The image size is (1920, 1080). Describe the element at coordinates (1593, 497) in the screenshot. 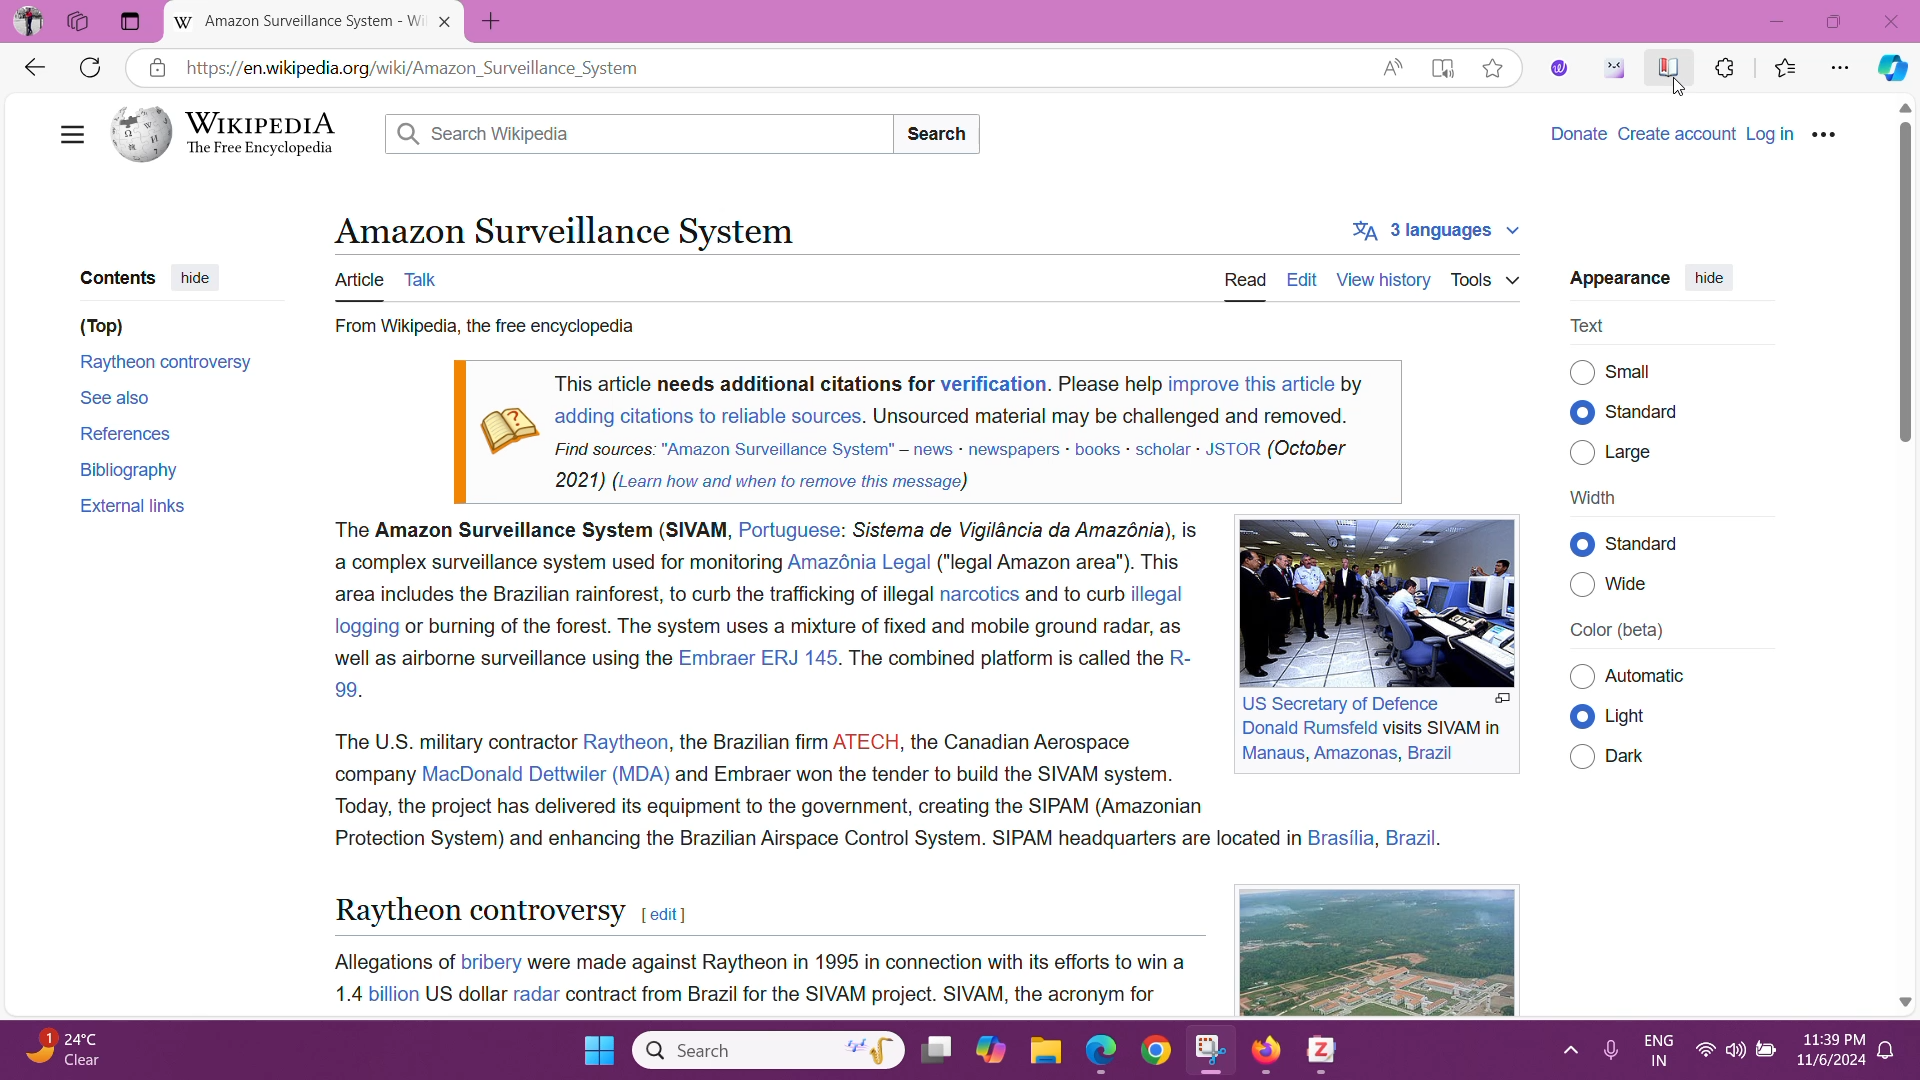

I see `| Width` at that location.